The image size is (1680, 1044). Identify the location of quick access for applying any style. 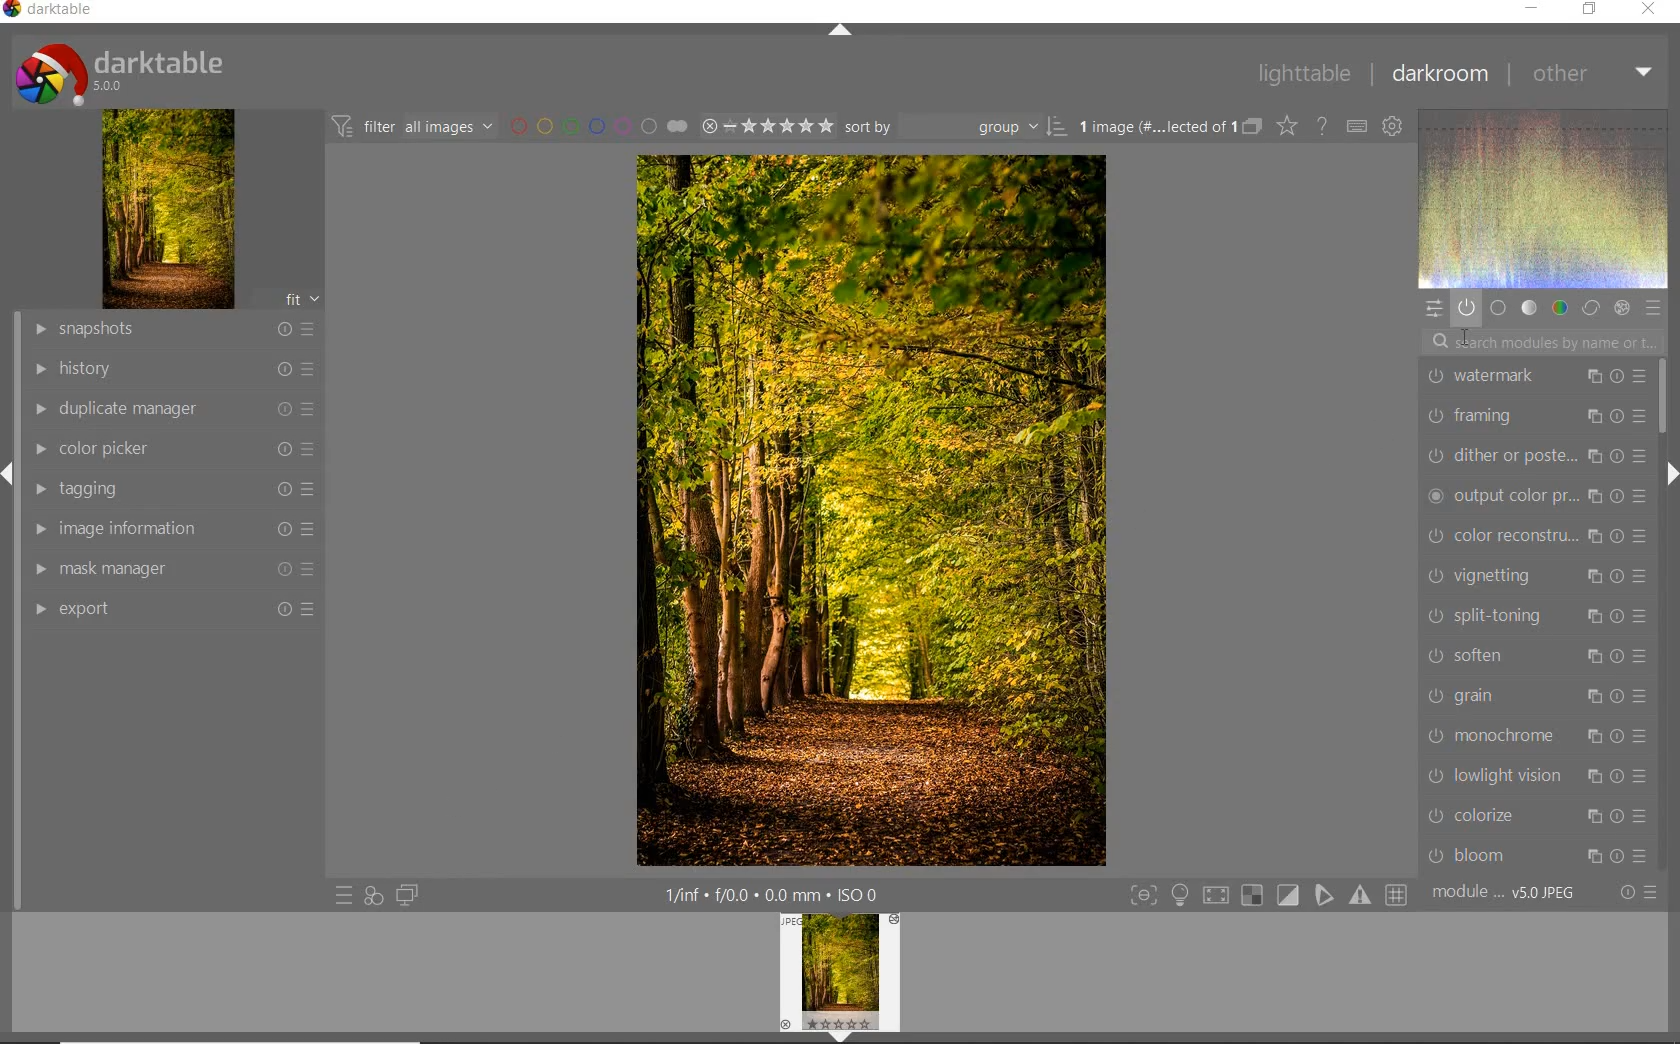
(374, 896).